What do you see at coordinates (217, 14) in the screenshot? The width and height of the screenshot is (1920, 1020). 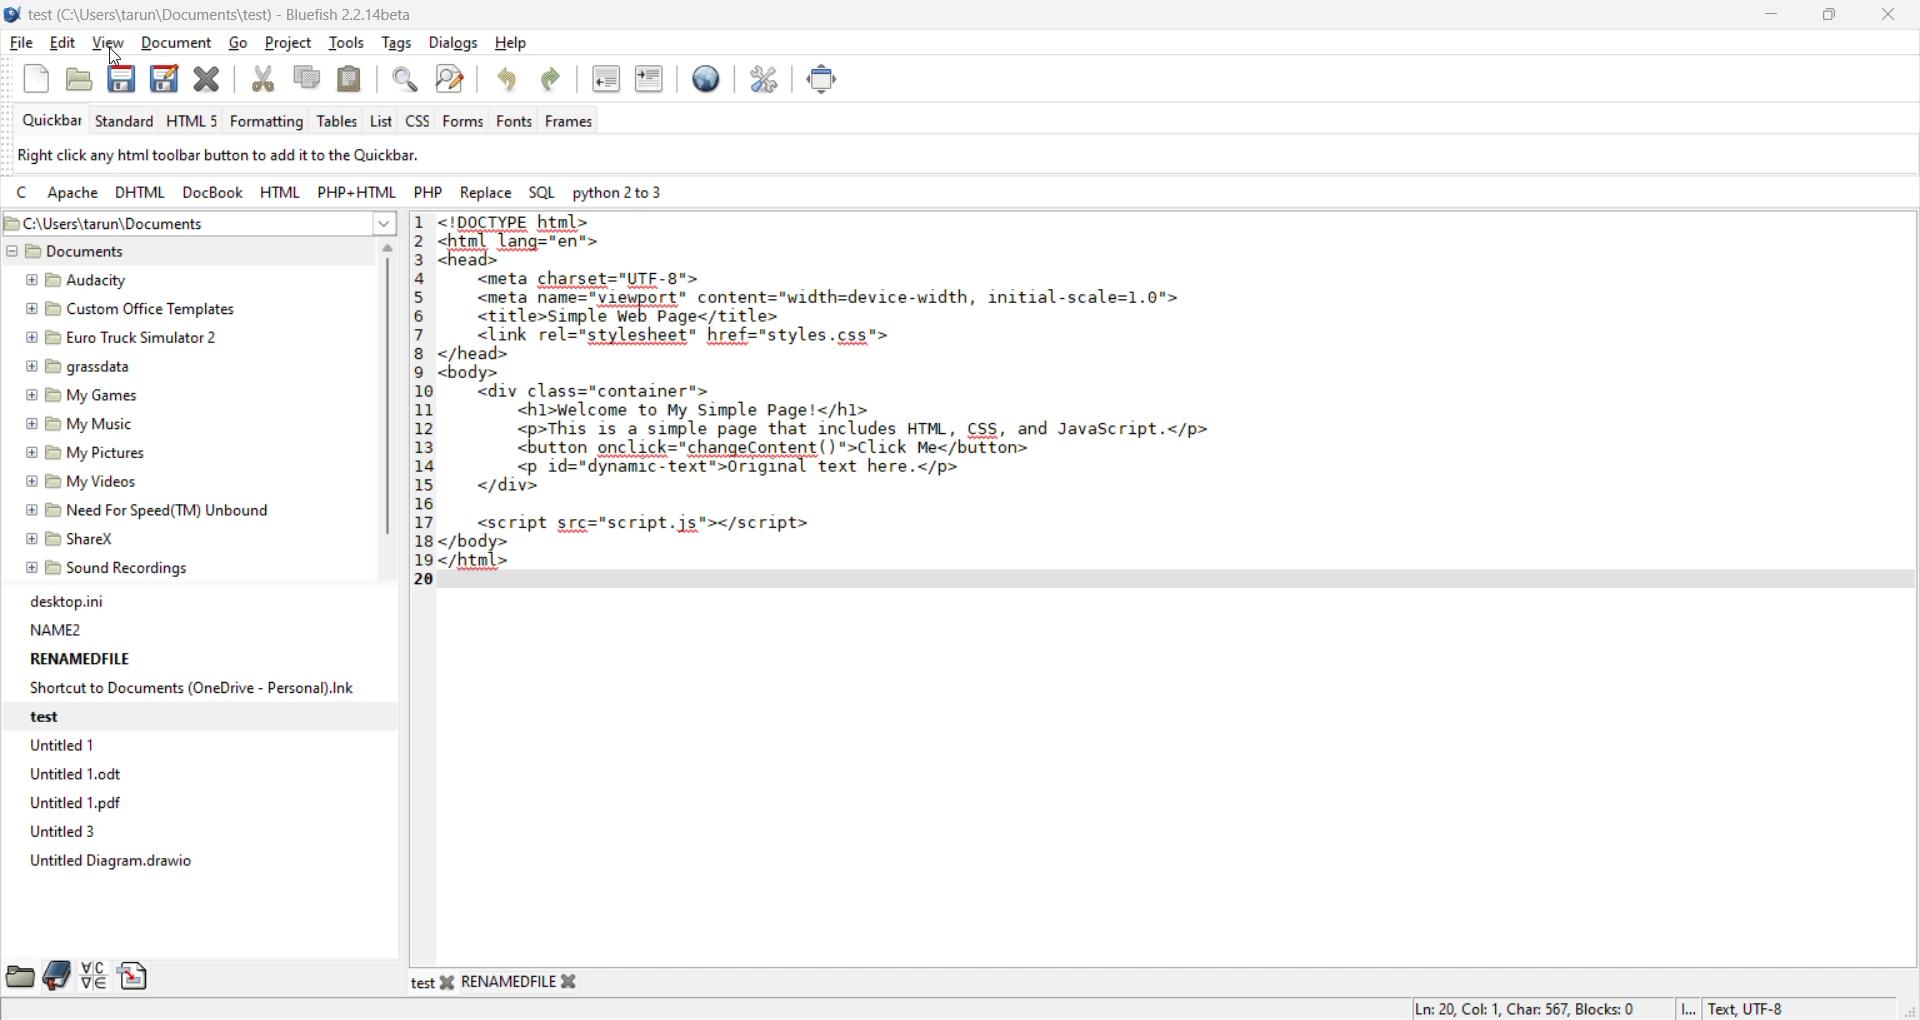 I see `file name and app name` at bounding box center [217, 14].